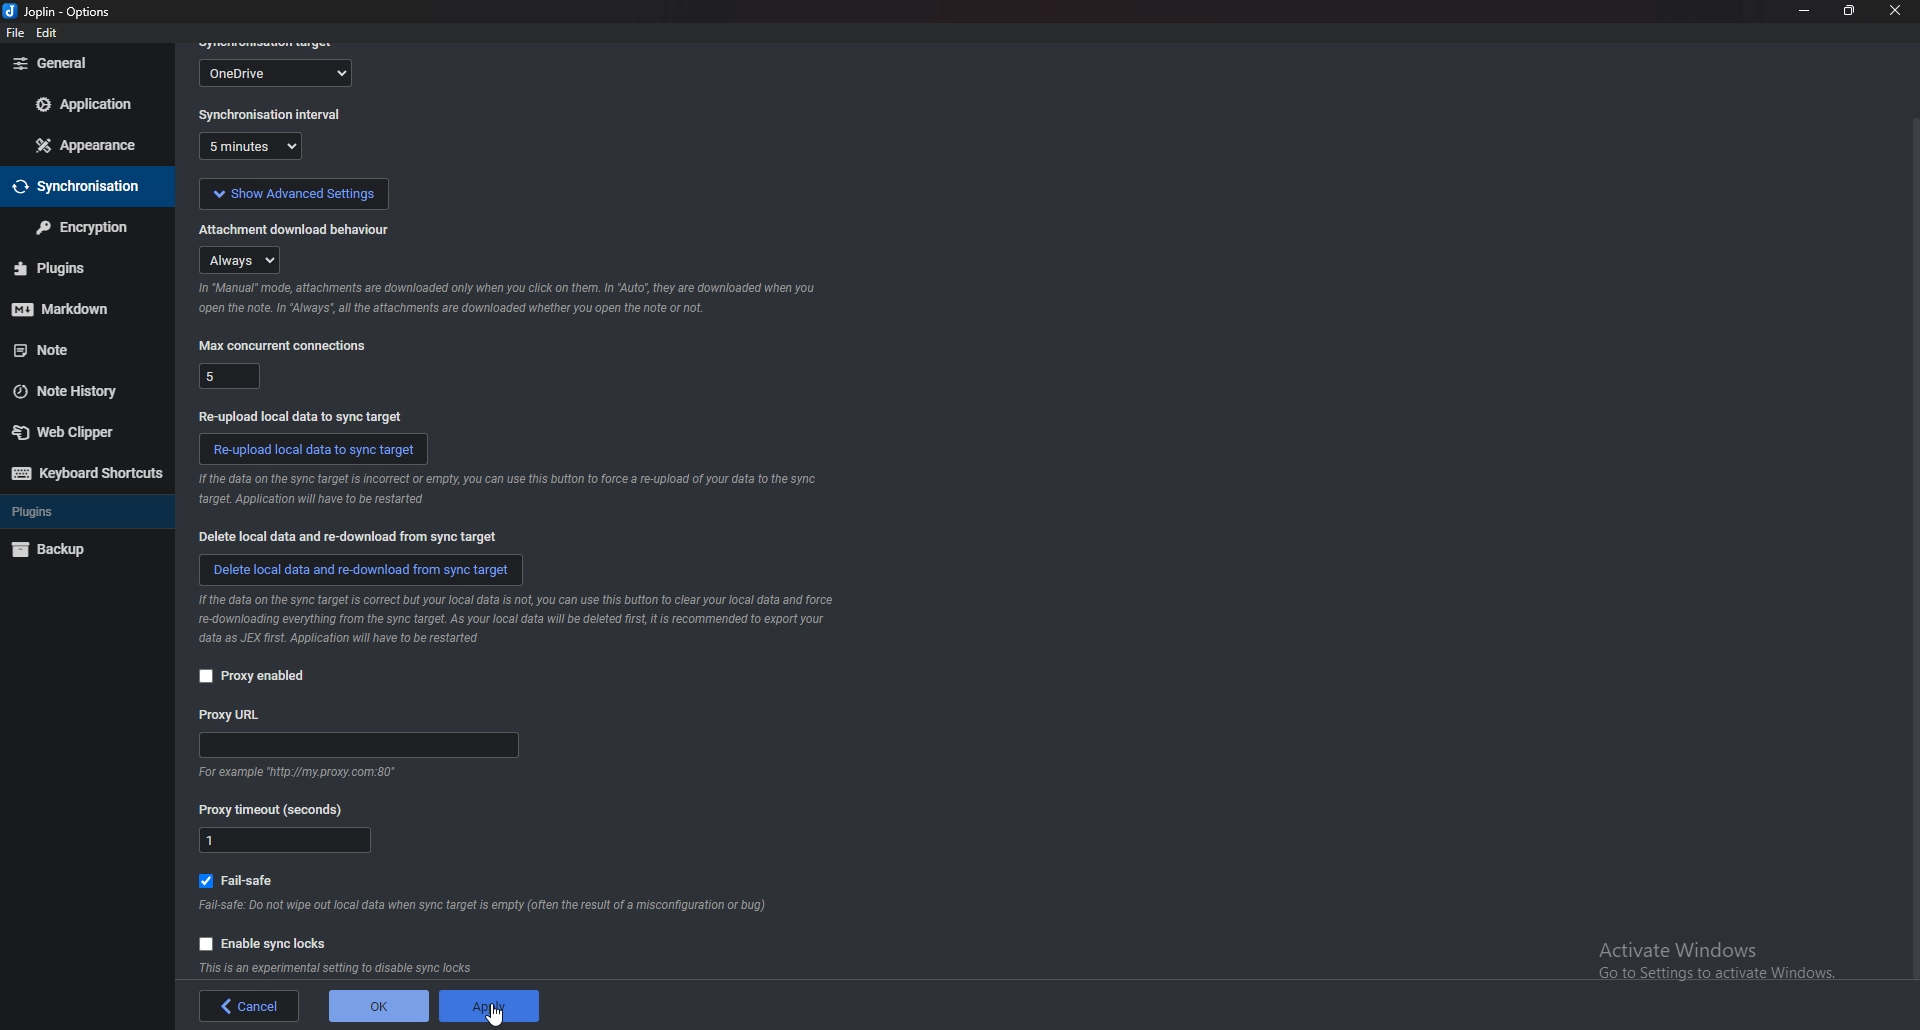  Describe the element at coordinates (253, 1007) in the screenshot. I see `back` at that location.